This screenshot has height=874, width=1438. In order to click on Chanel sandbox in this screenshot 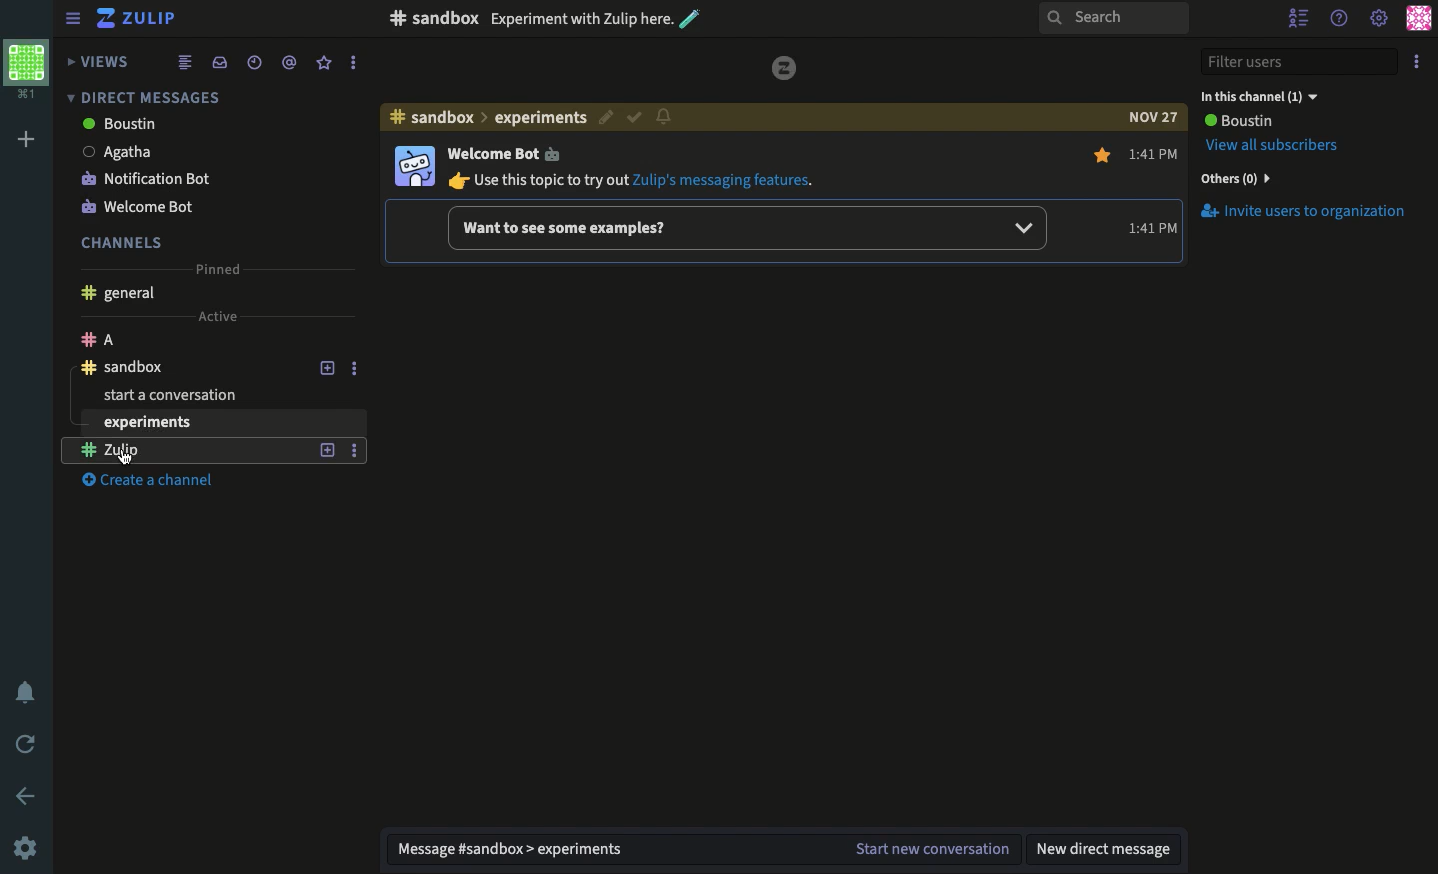, I will do `click(190, 367)`.